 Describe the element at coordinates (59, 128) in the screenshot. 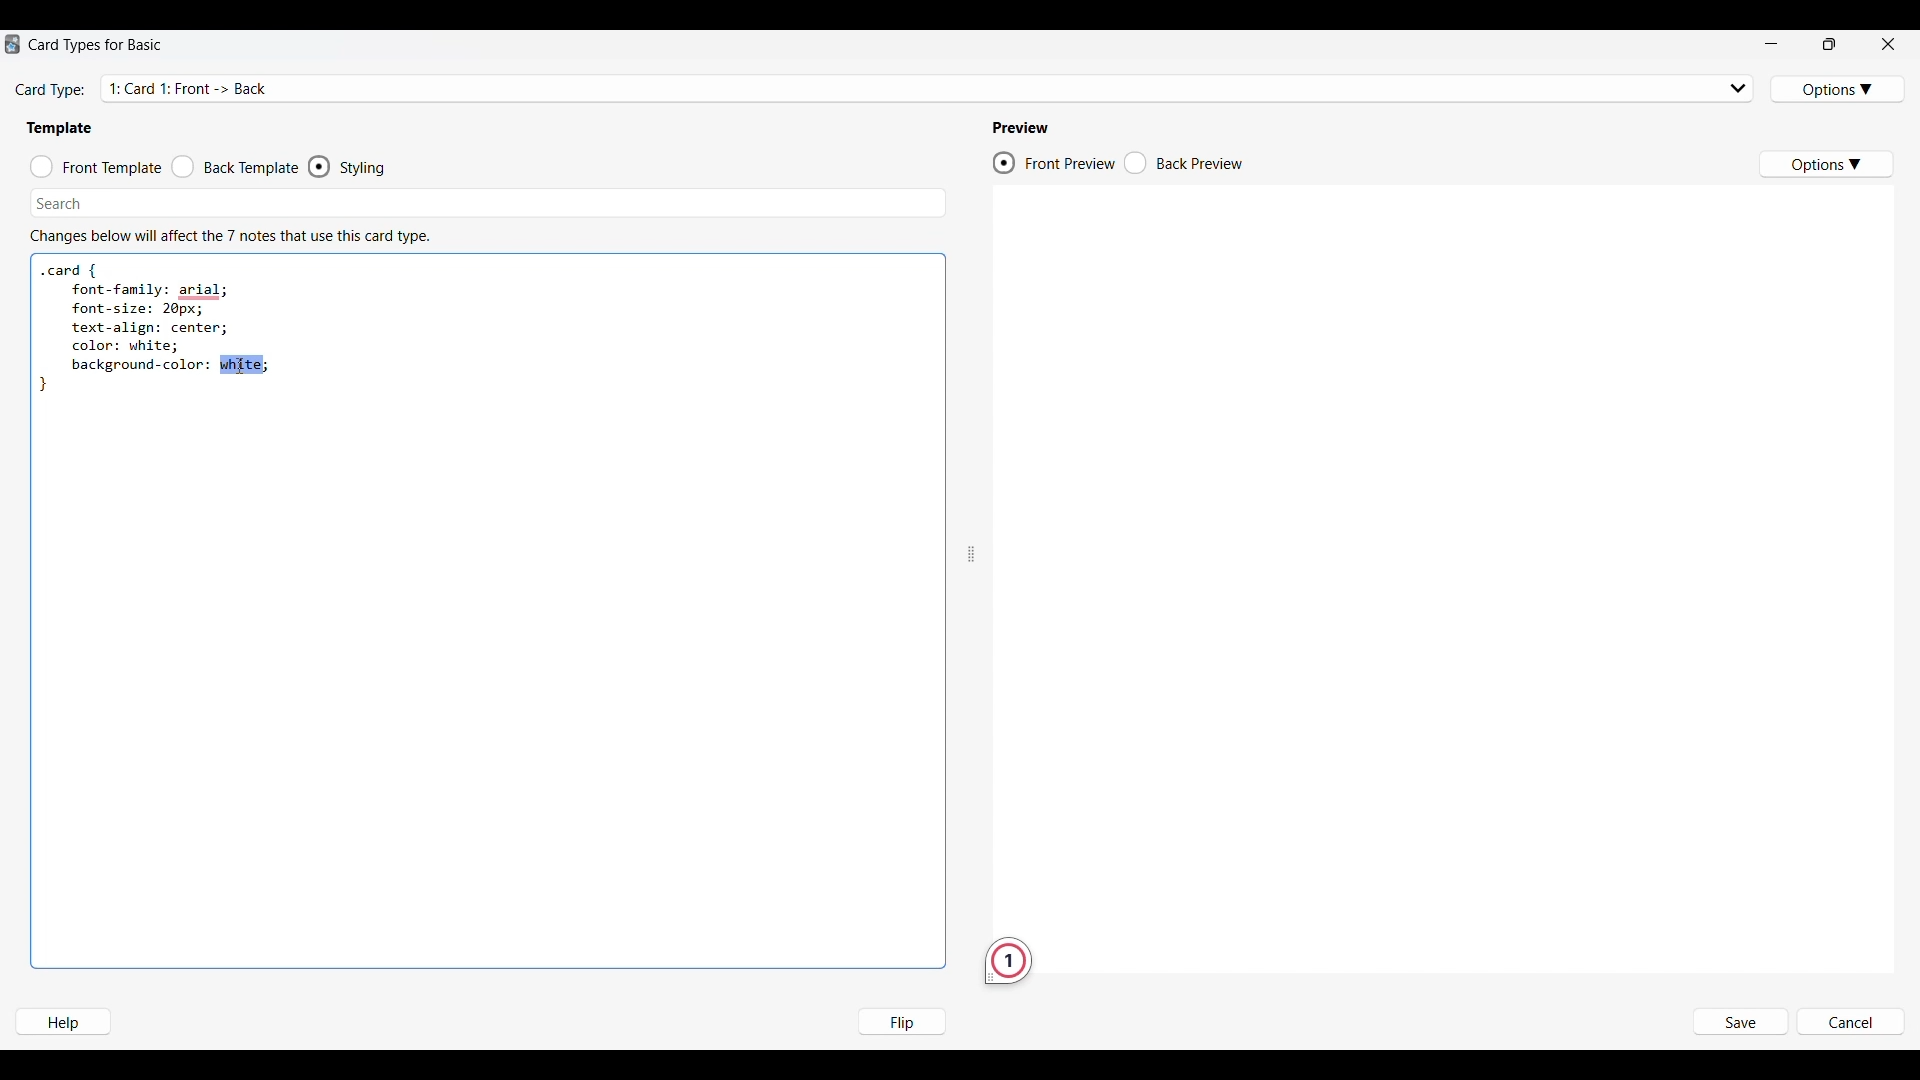

I see `Template section` at that location.